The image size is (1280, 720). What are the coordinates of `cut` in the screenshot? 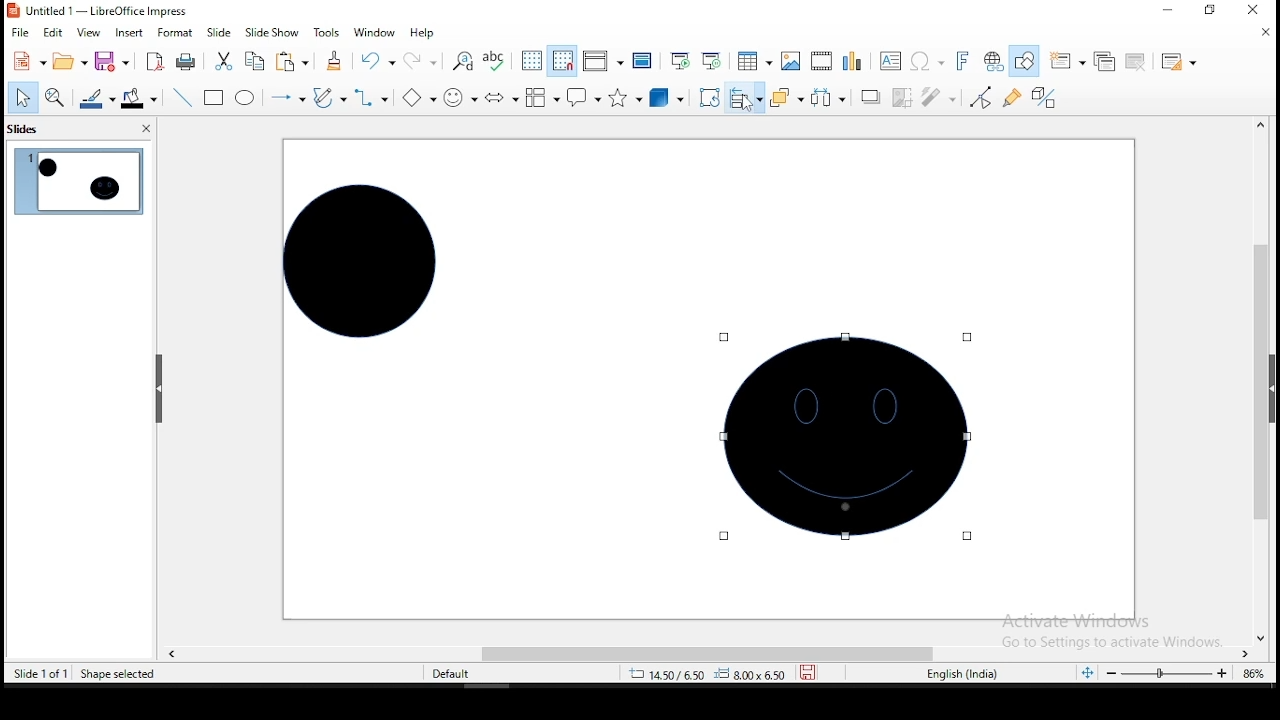 It's located at (223, 61).